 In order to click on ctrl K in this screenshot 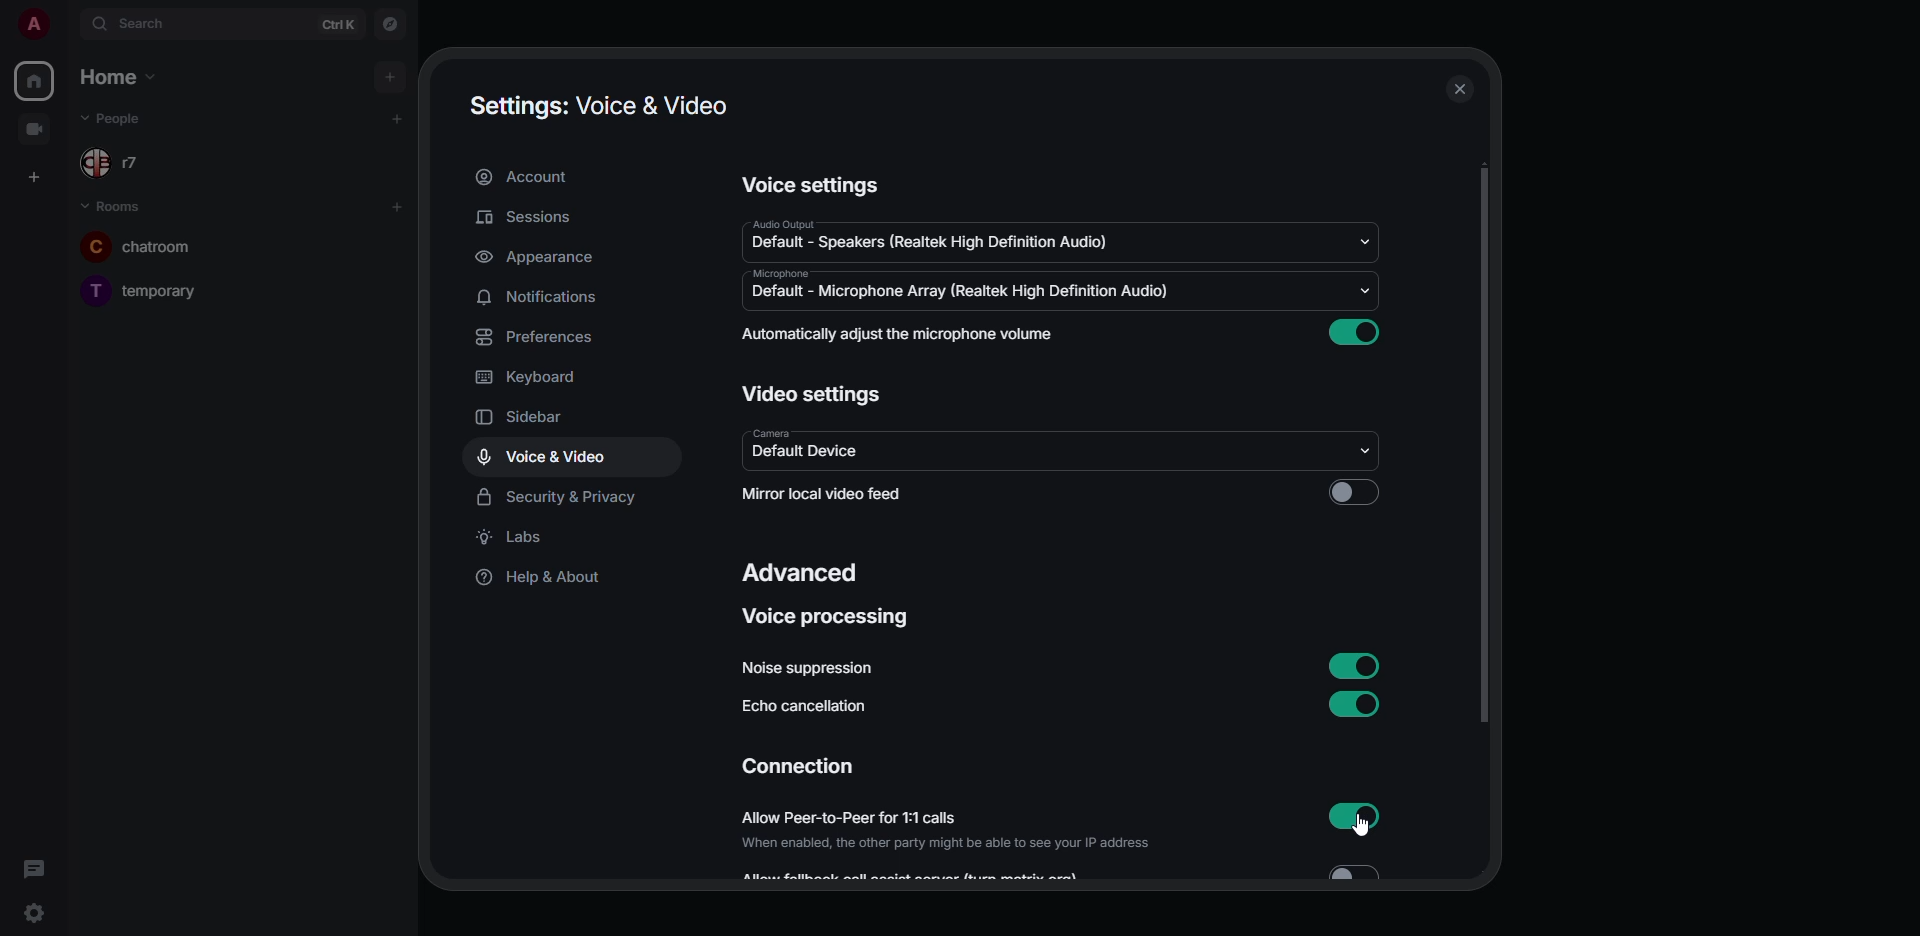, I will do `click(337, 24)`.